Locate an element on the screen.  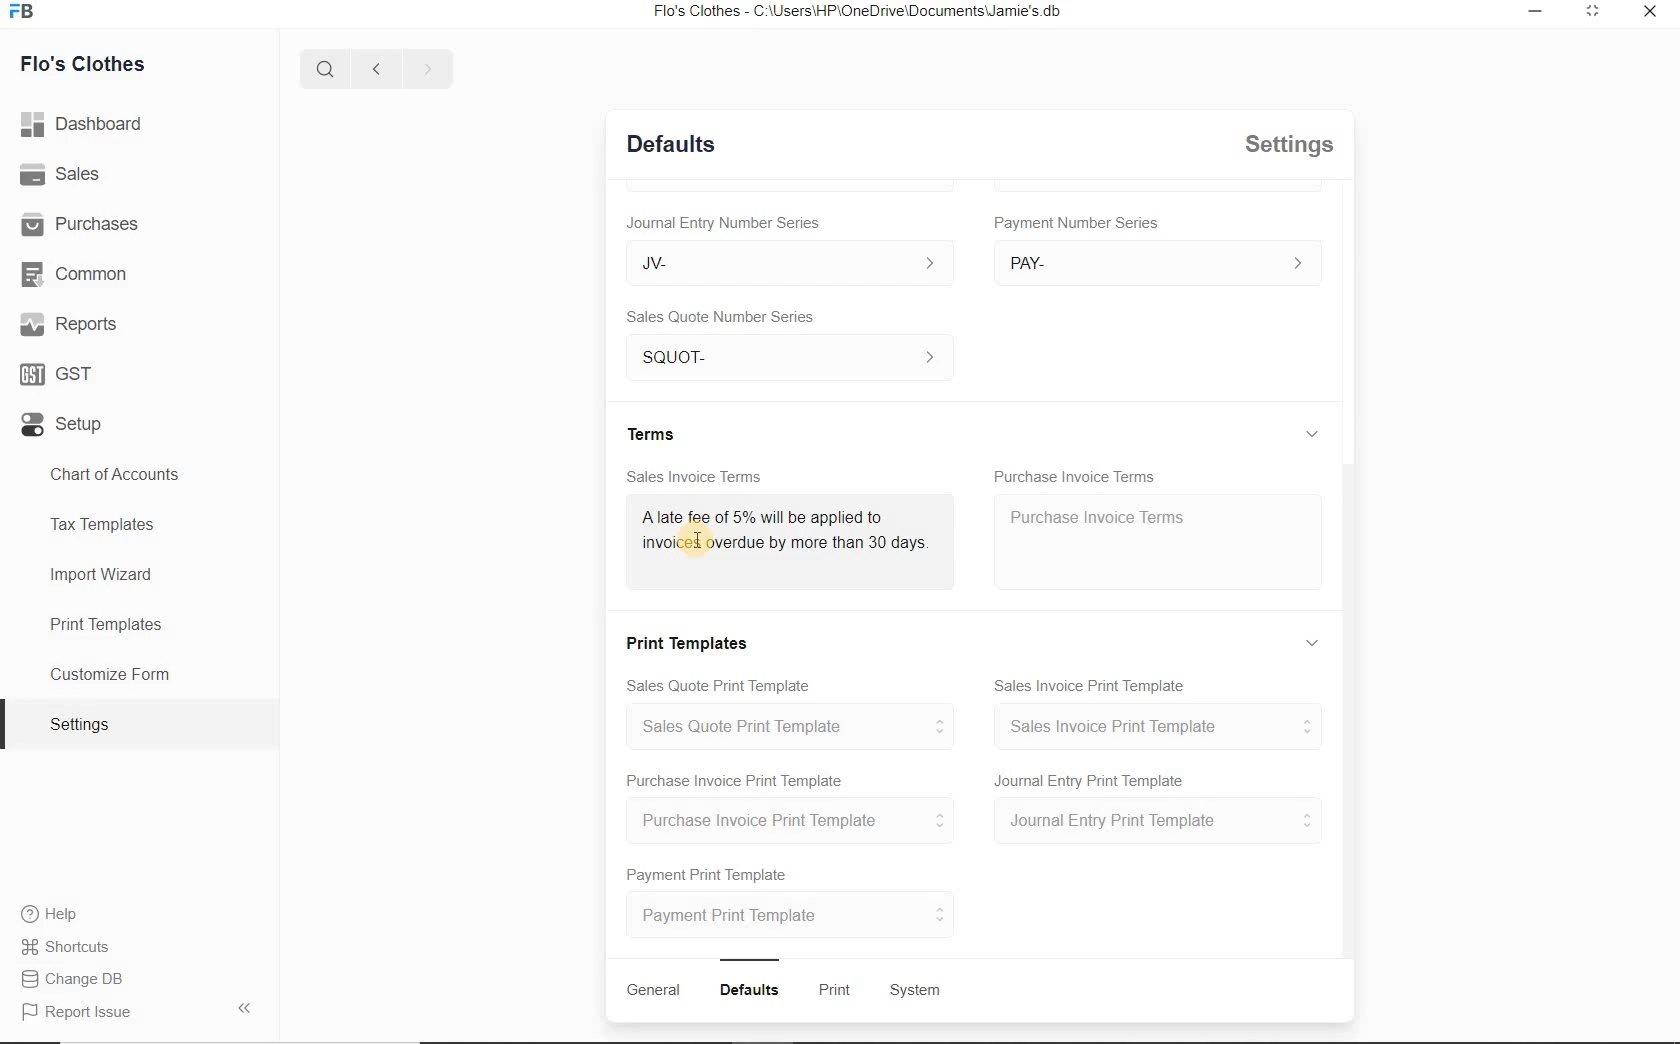
Purchase Invoice Terms is located at coordinates (1076, 471).